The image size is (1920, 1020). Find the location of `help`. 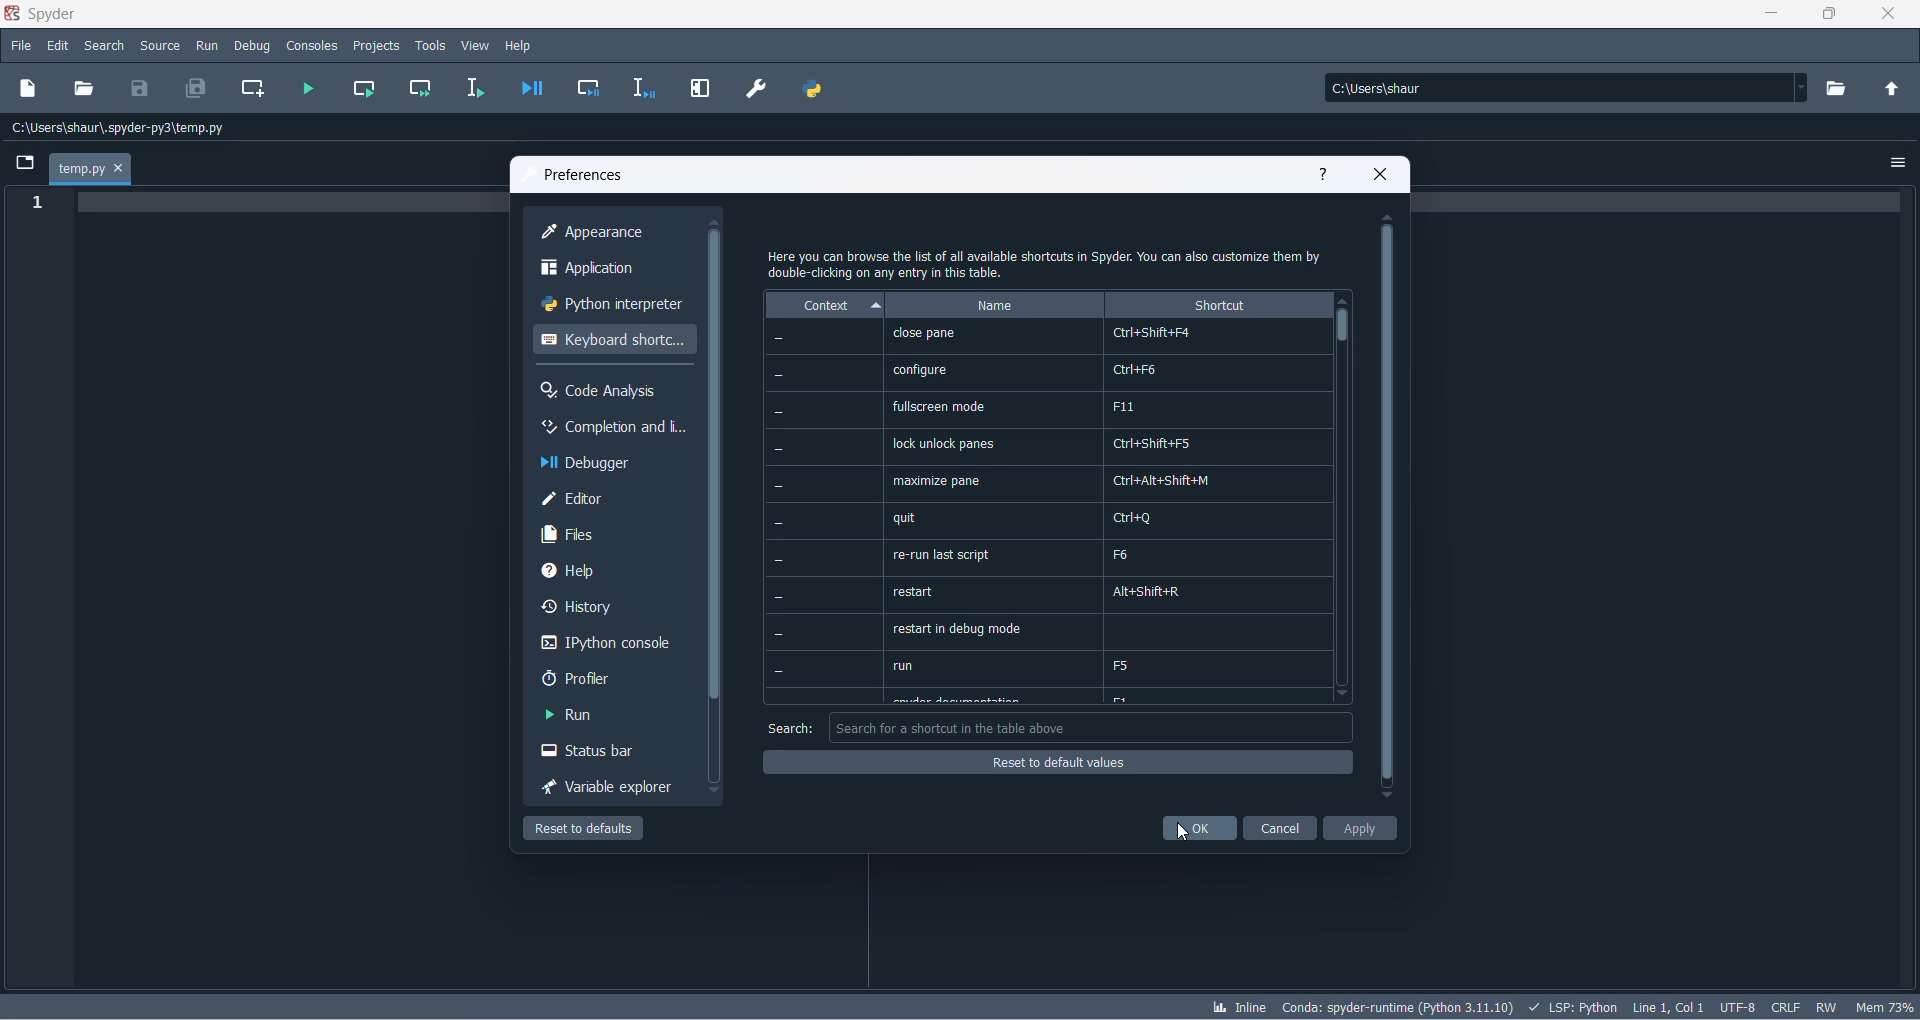

help is located at coordinates (520, 46).